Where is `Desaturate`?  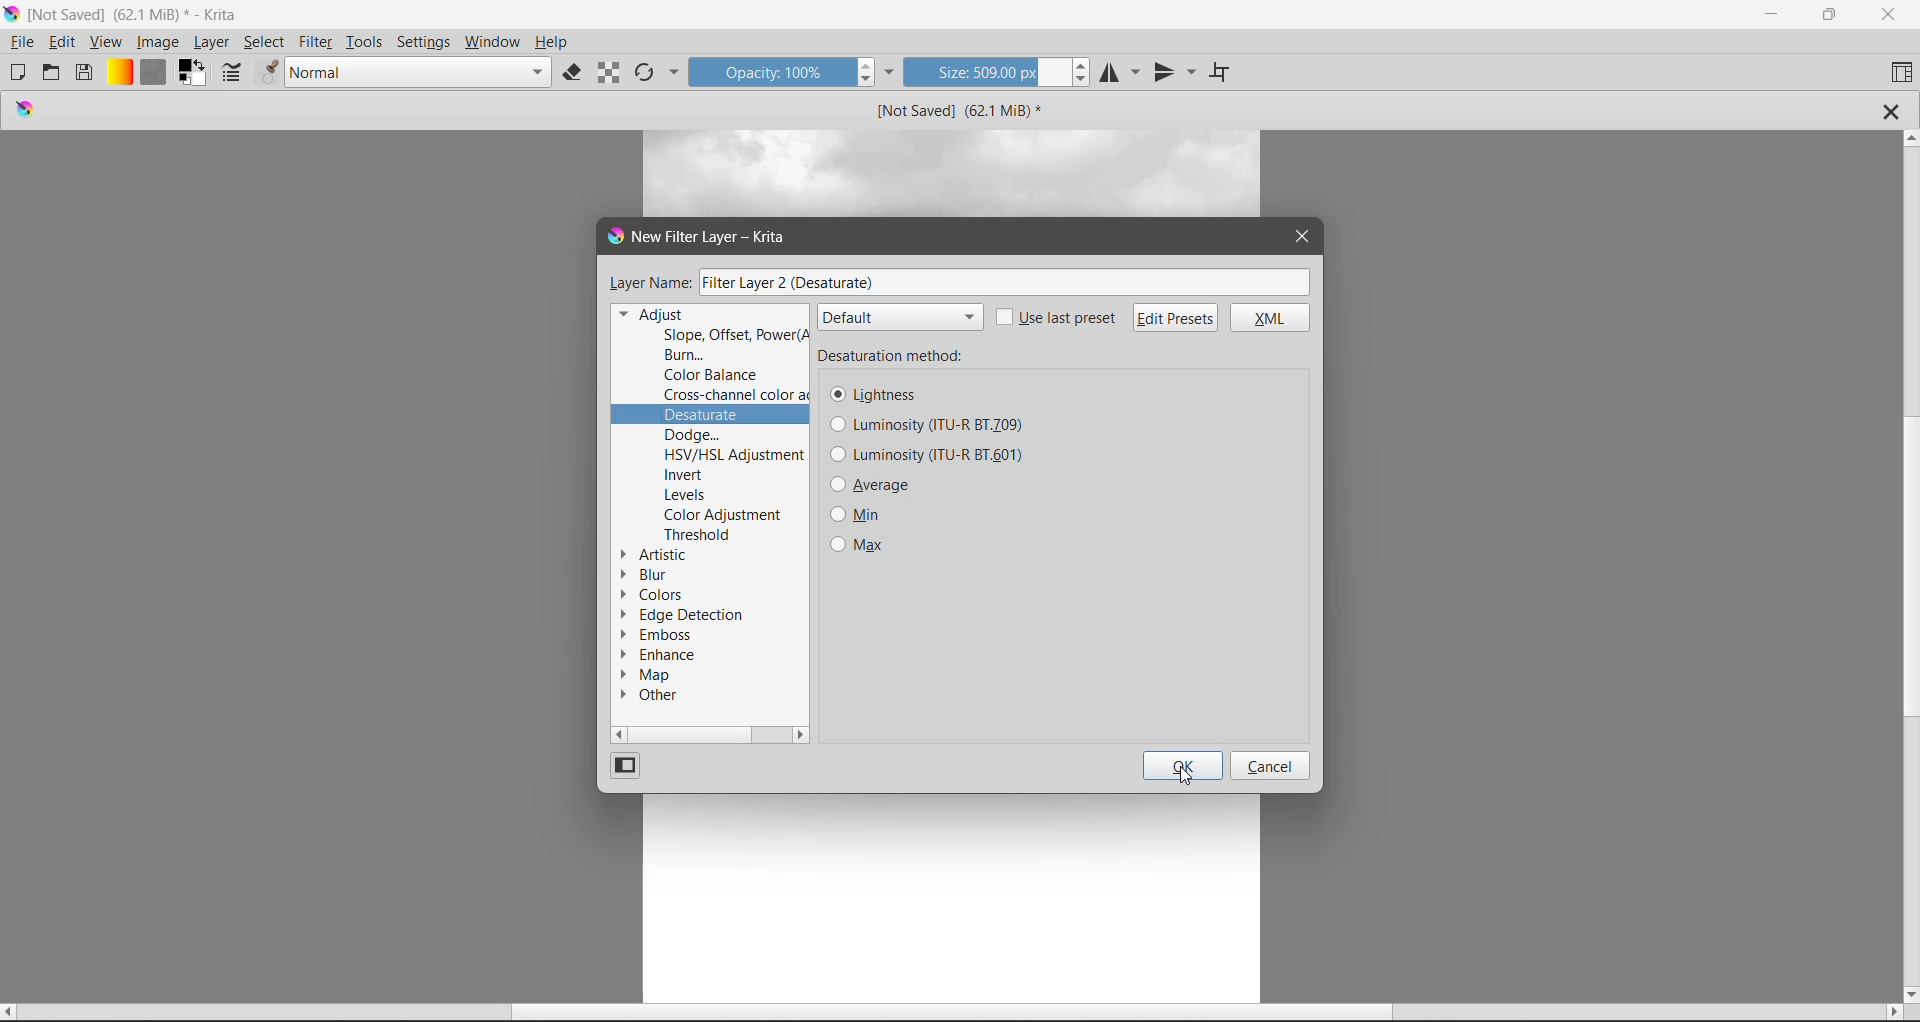 Desaturate is located at coordinates (712, 415).